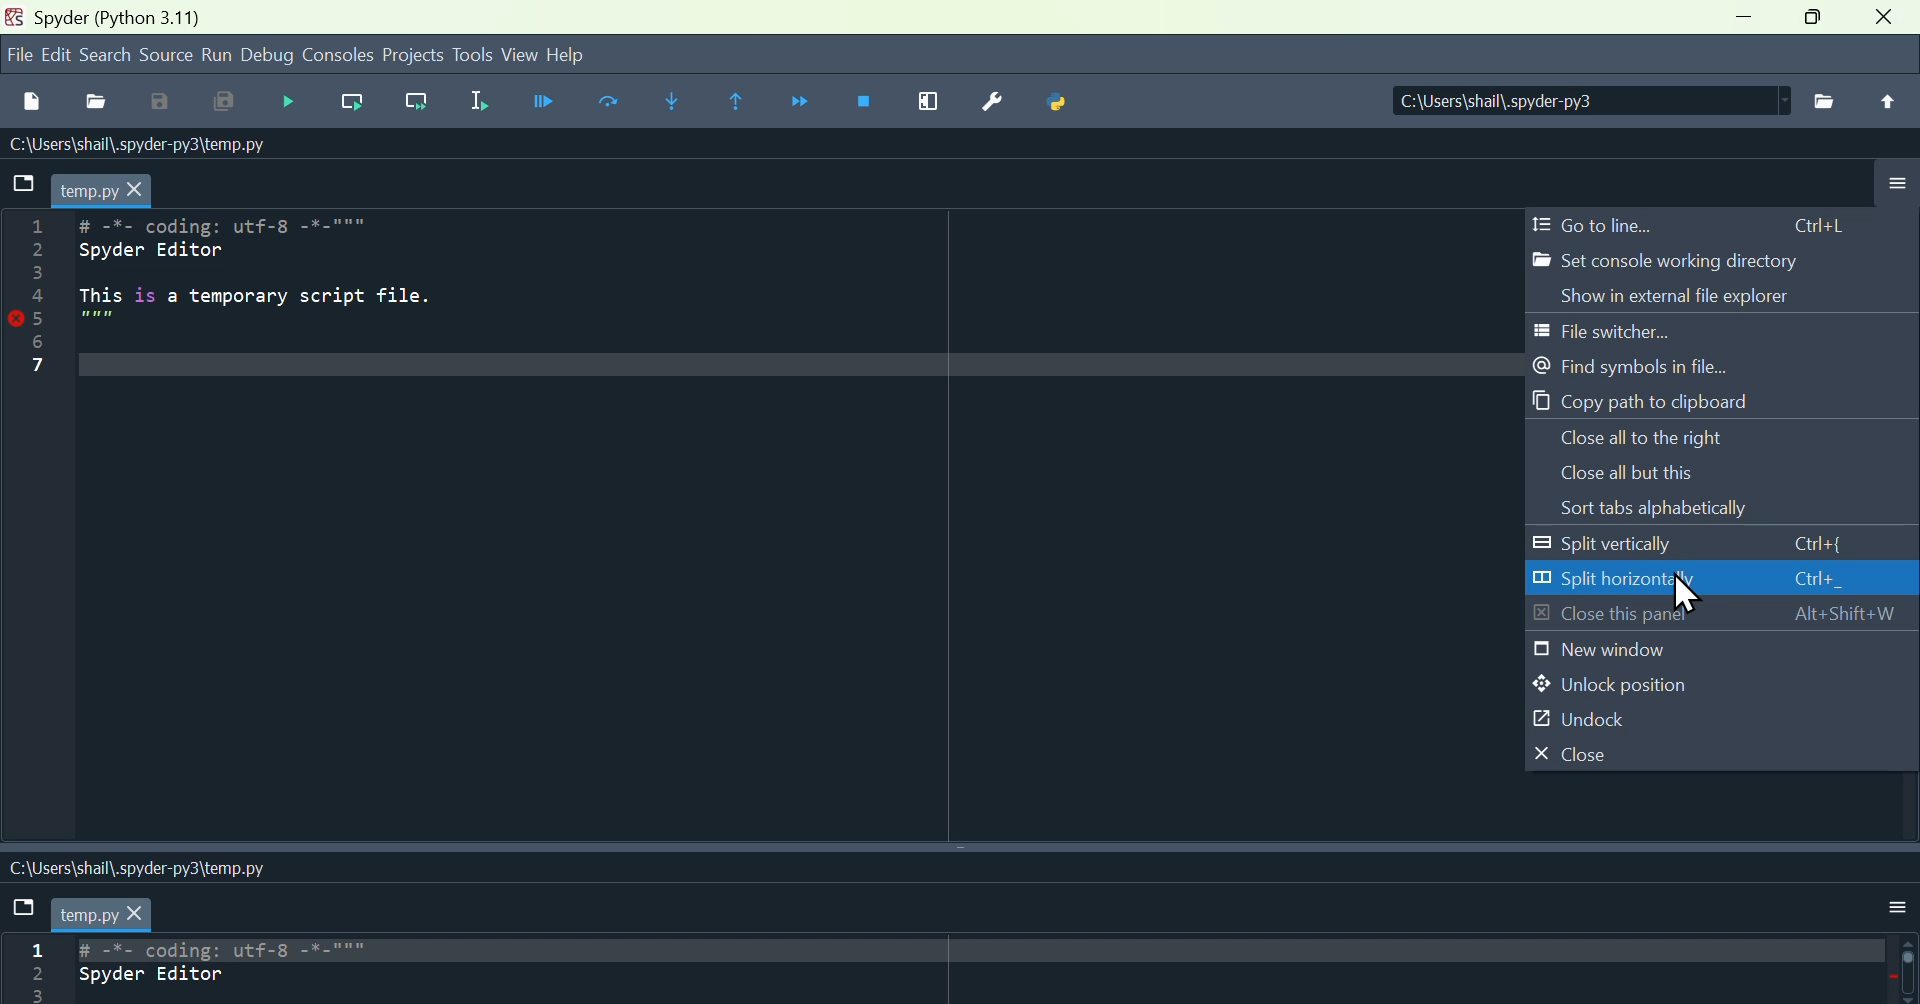  Describe the element at coordinates (992, 104) in the screenshot. I see `Settings` at that location.